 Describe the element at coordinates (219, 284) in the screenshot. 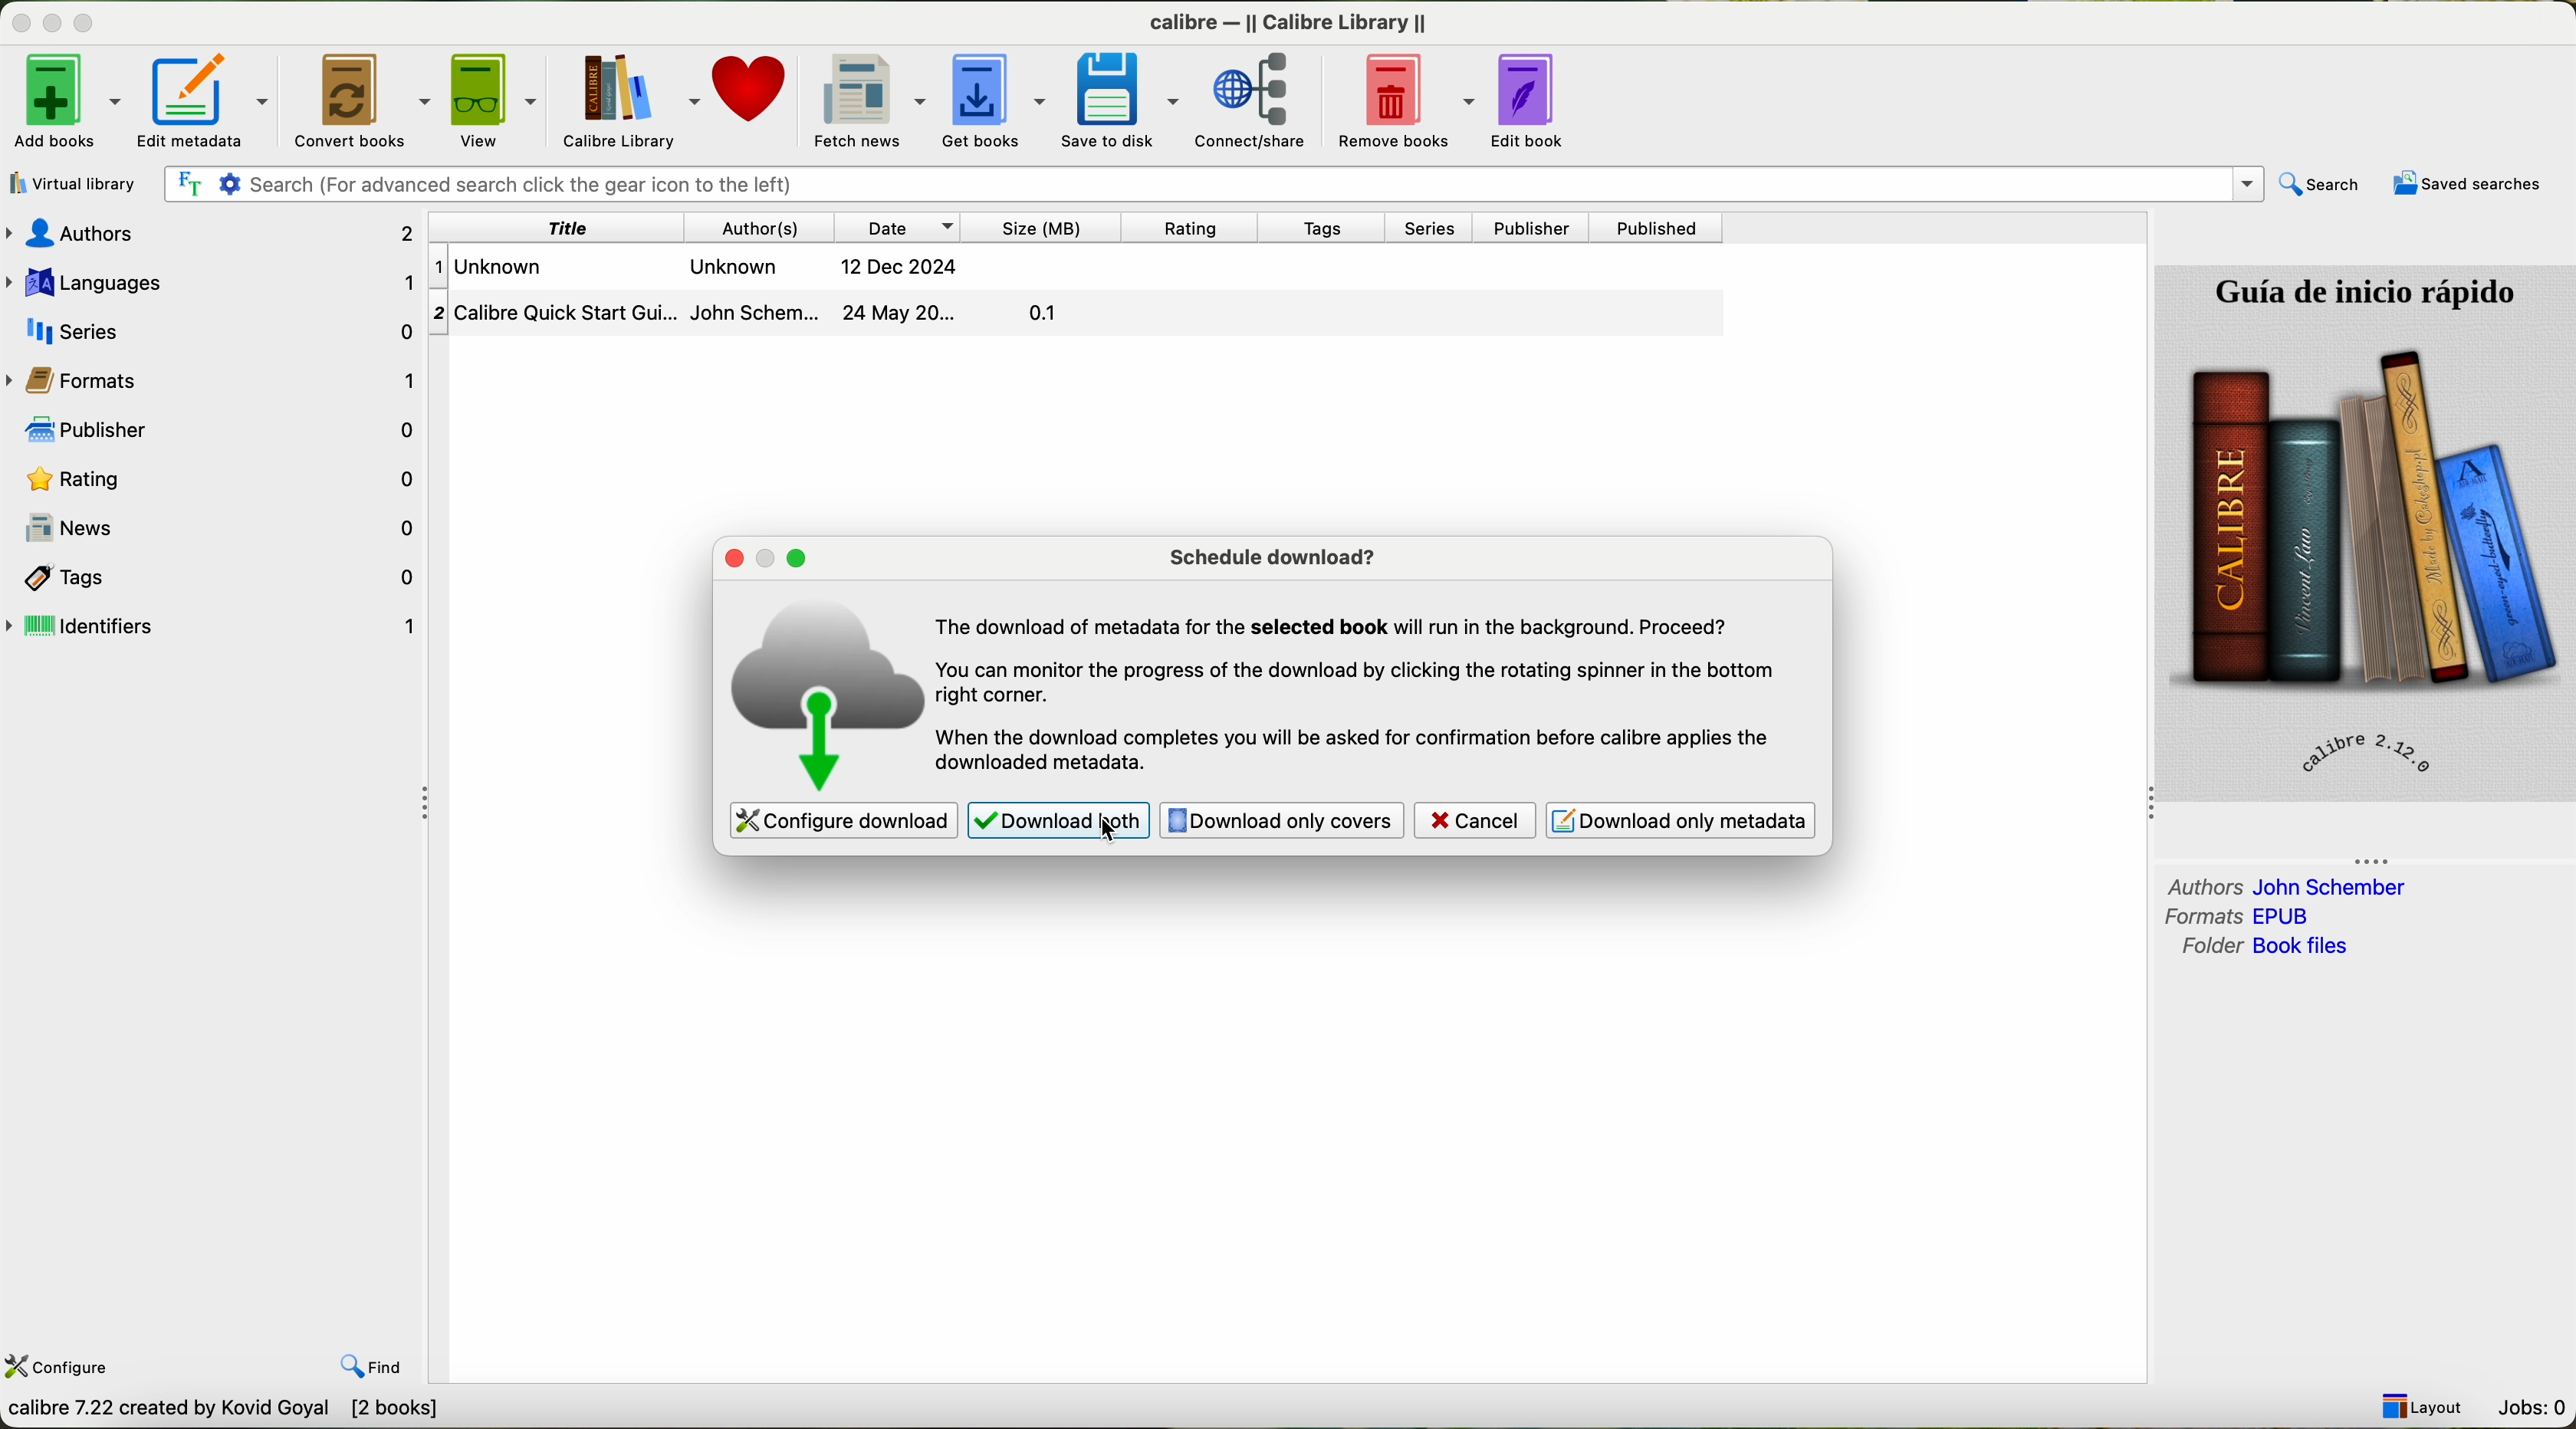

I see `Languages` at that location.